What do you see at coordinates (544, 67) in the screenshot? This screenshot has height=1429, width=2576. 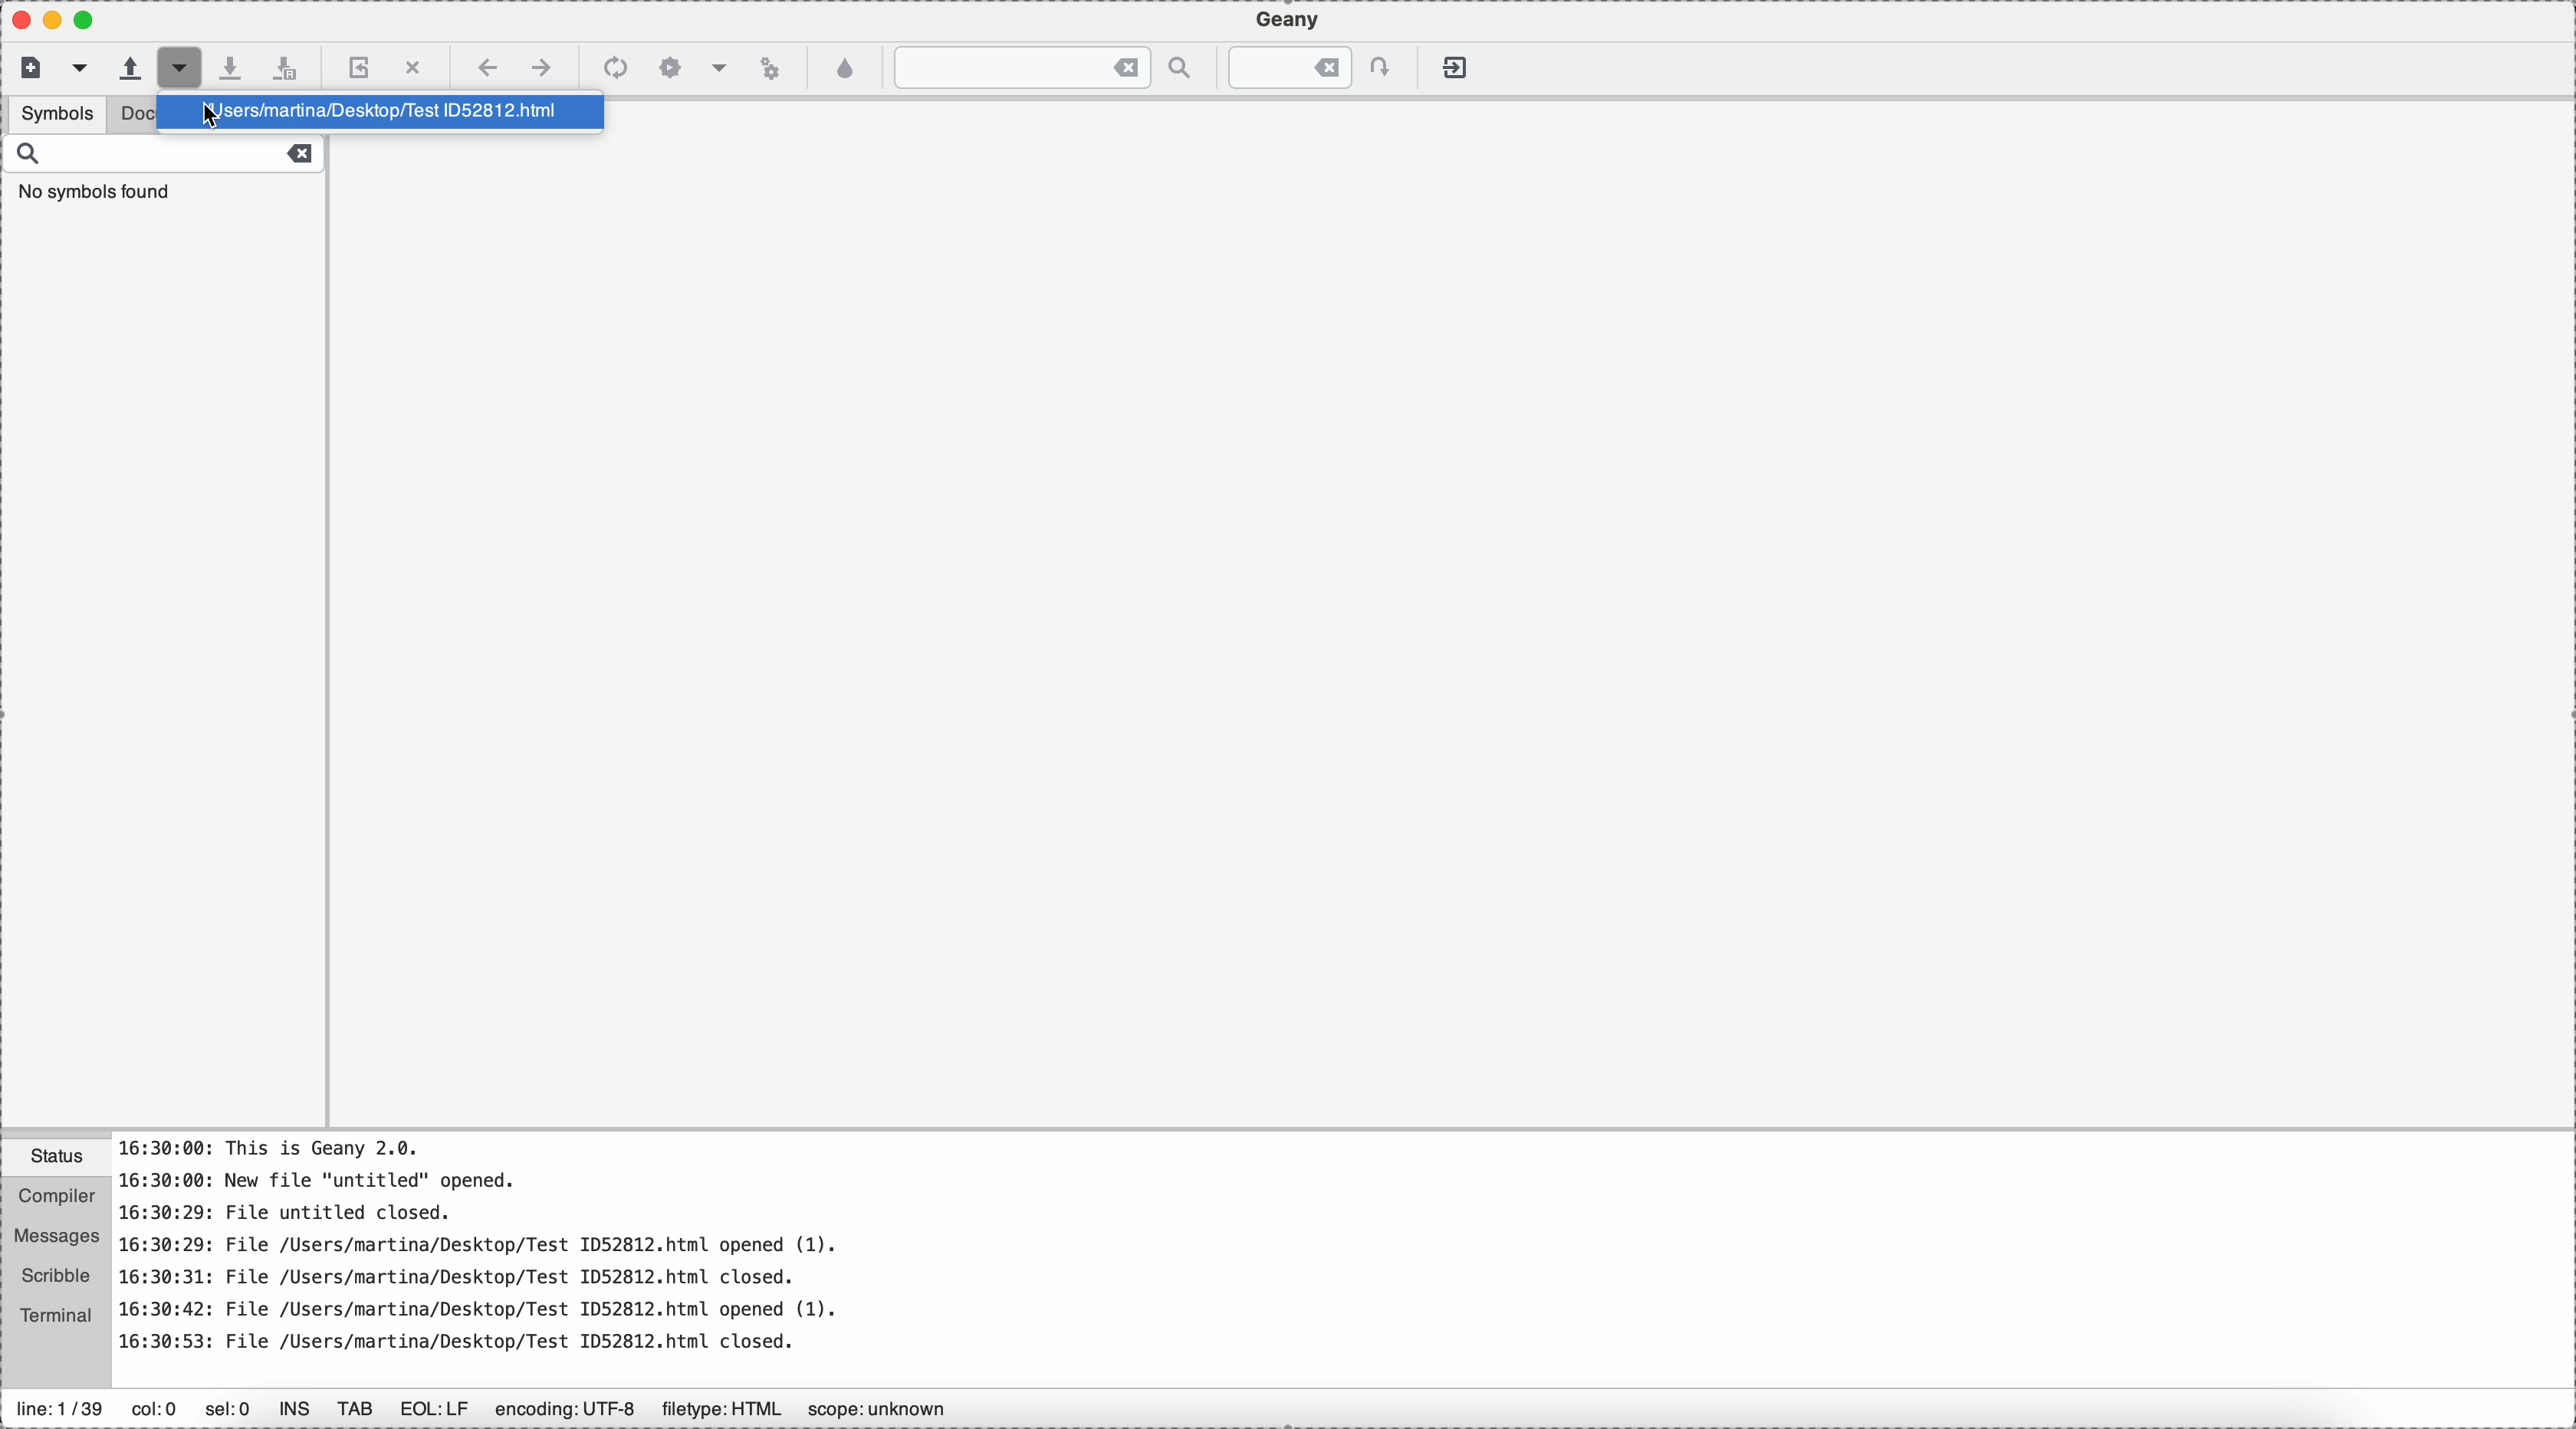 I see `navigate foward` at bounding box center [544, 67].